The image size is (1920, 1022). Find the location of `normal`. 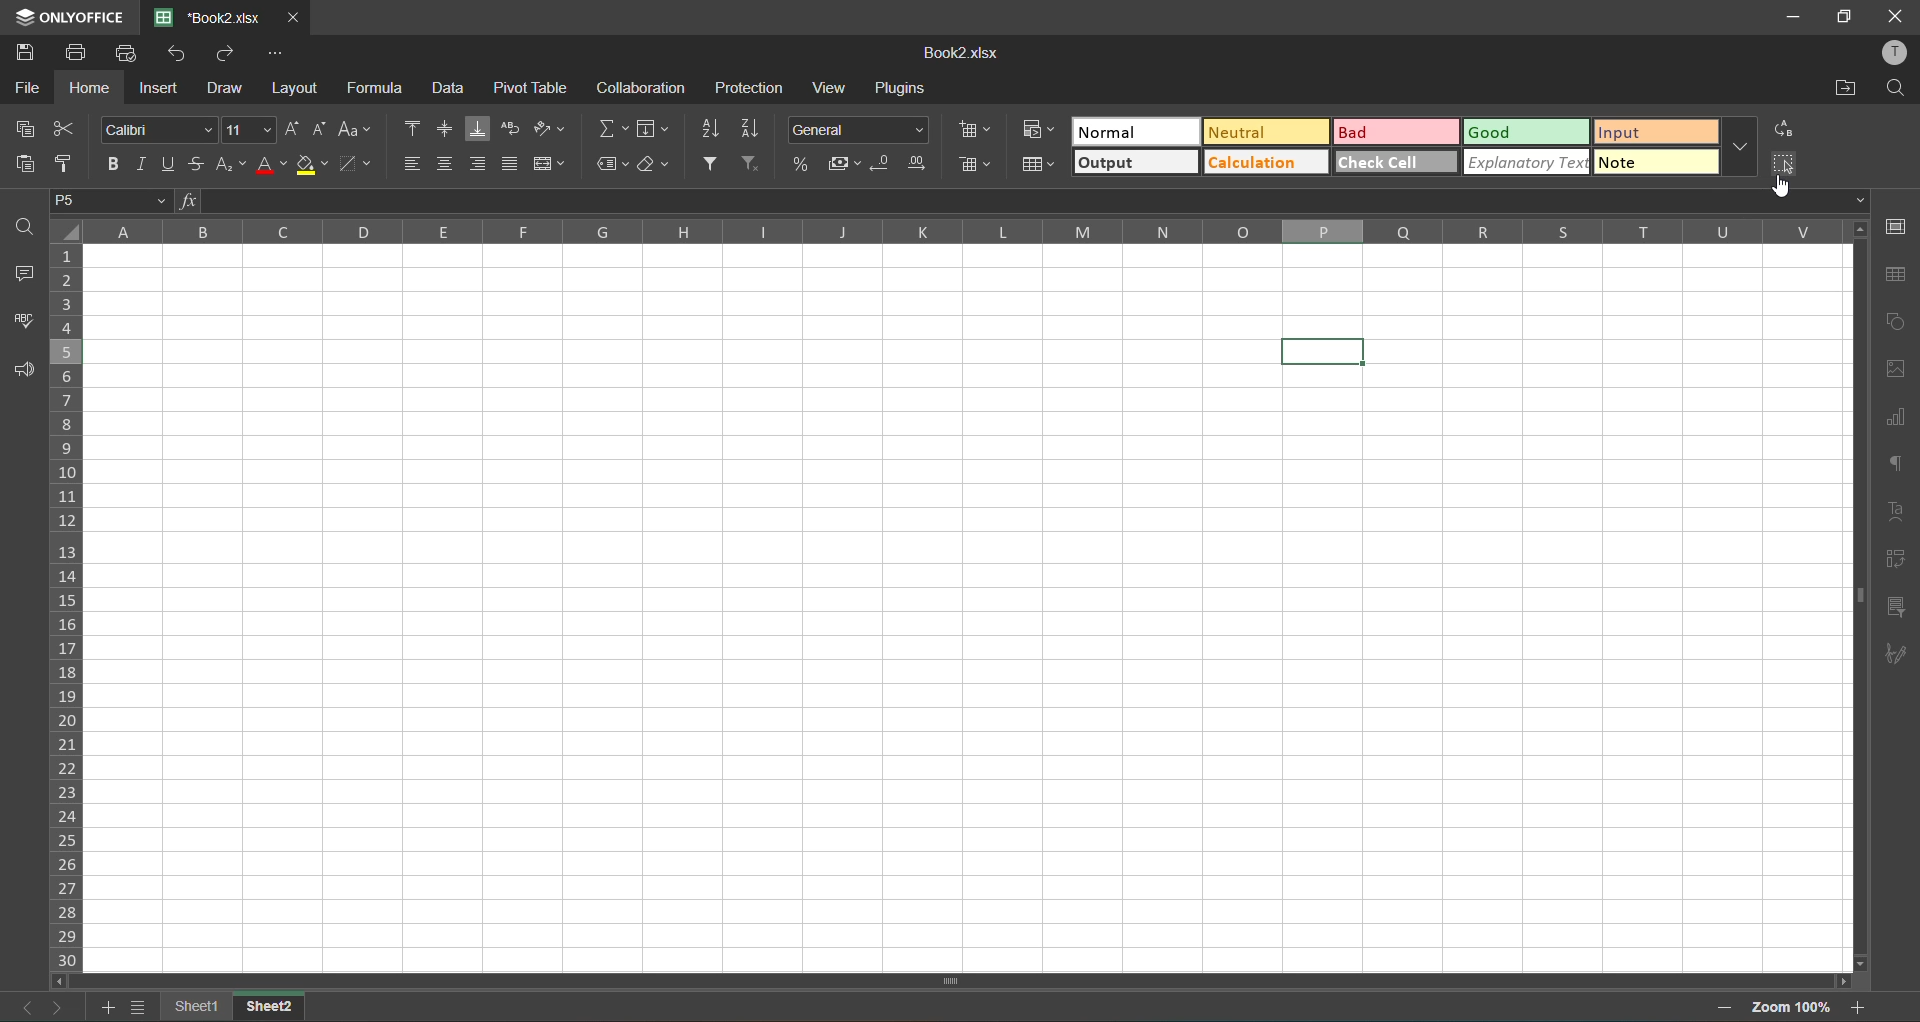

normal is located at coordinates (1134, 131).